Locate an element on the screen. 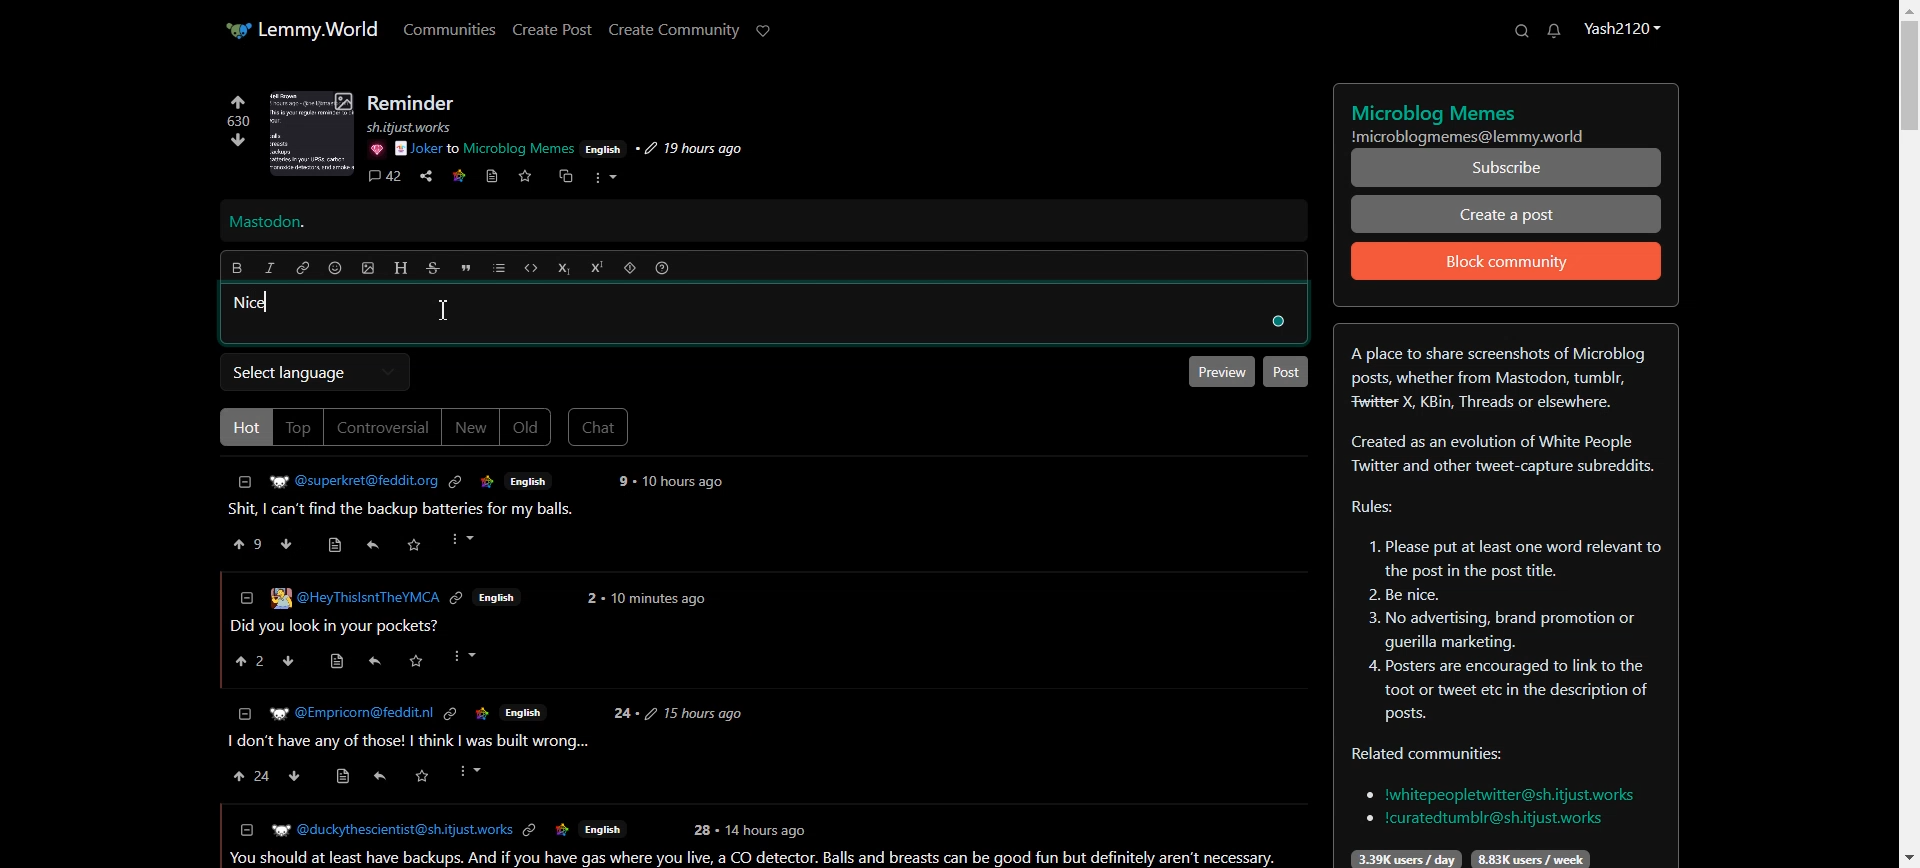 The height and width of the screenshot is (868, 1920). Search is located at coordinates (1521, 30).